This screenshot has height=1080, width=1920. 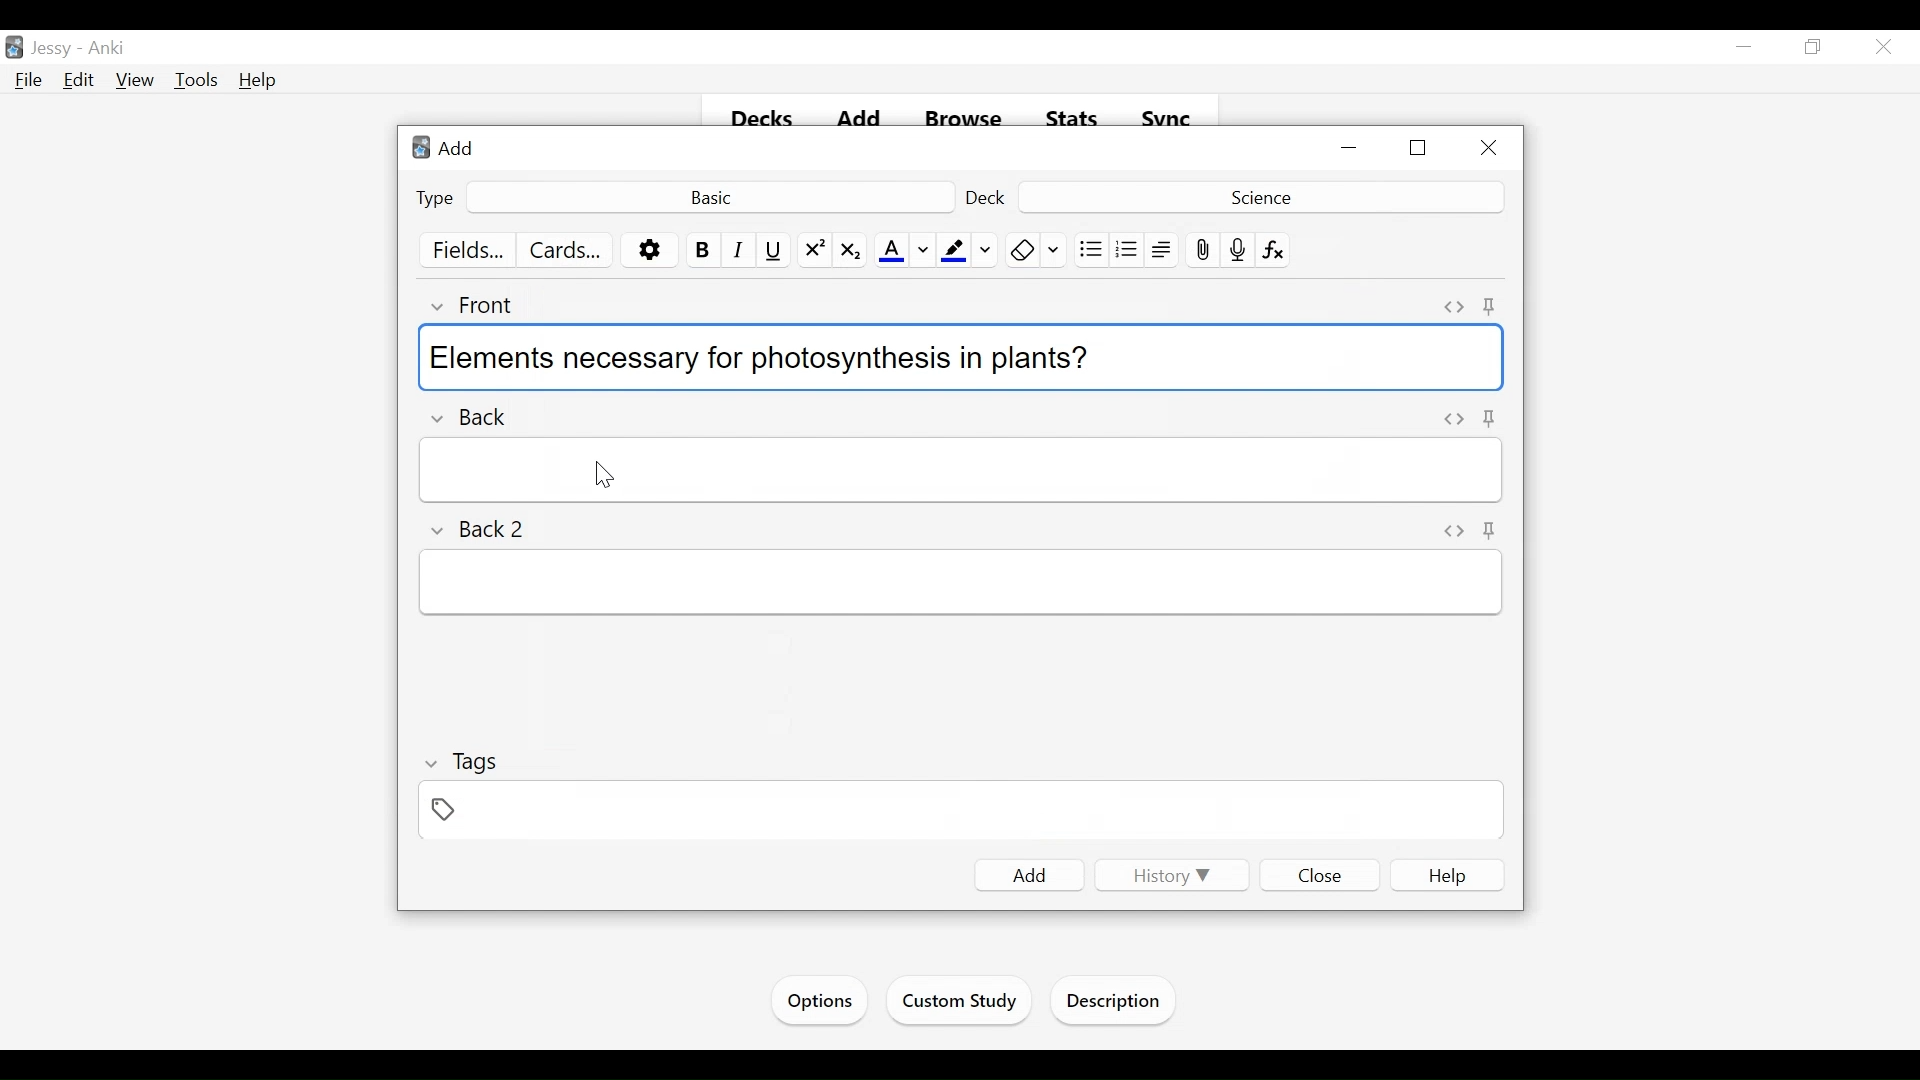 What do you see at coordinates (1420, 149) in the screenshot?
I see `Restore` at bounding box center [1420, 149].